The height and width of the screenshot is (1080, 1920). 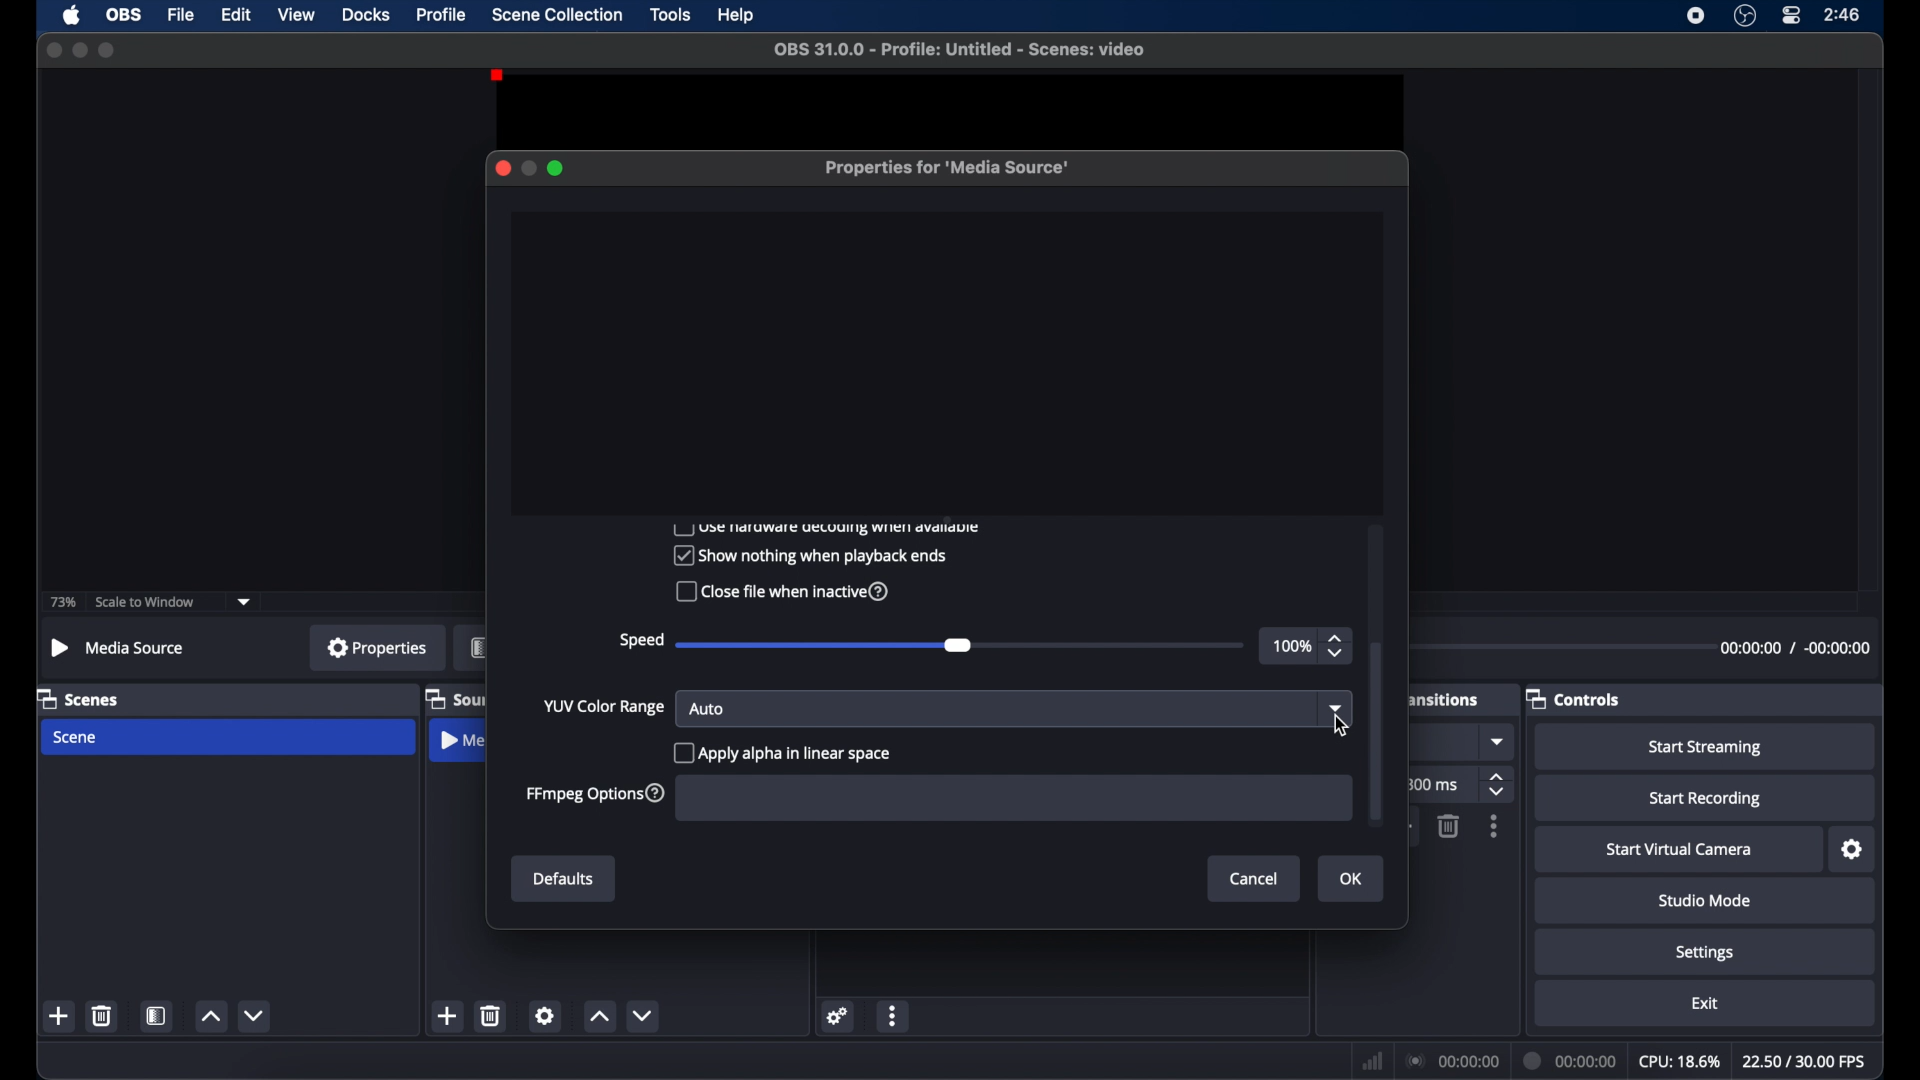 What do you see at coordinates (640, 638) in the screenshot?
I see `speed` at bounding box center [640, 638].